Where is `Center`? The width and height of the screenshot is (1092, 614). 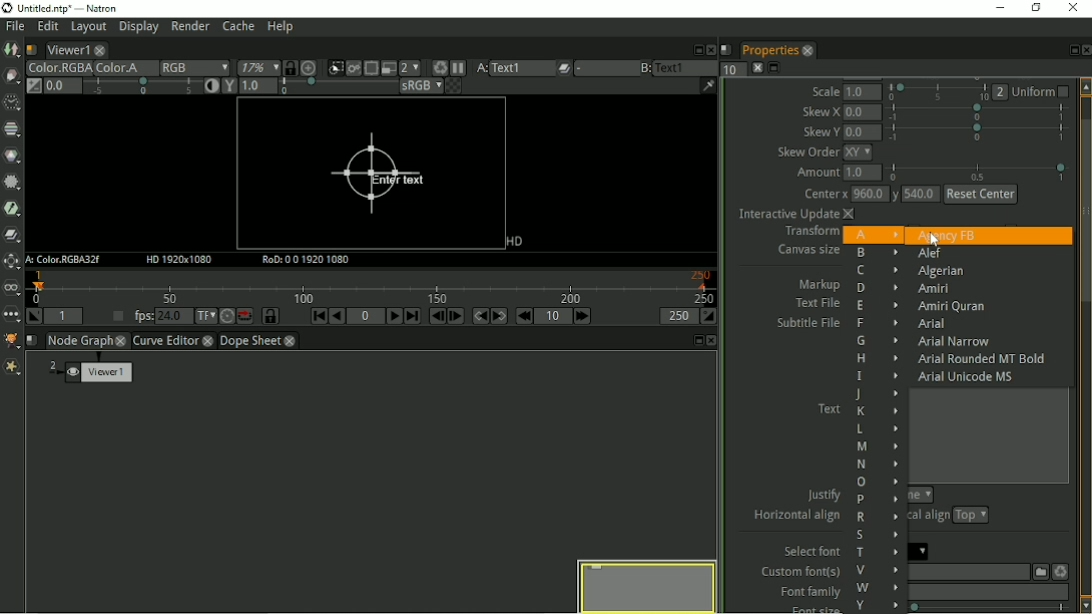
Center is located at coordinates (823, 195).